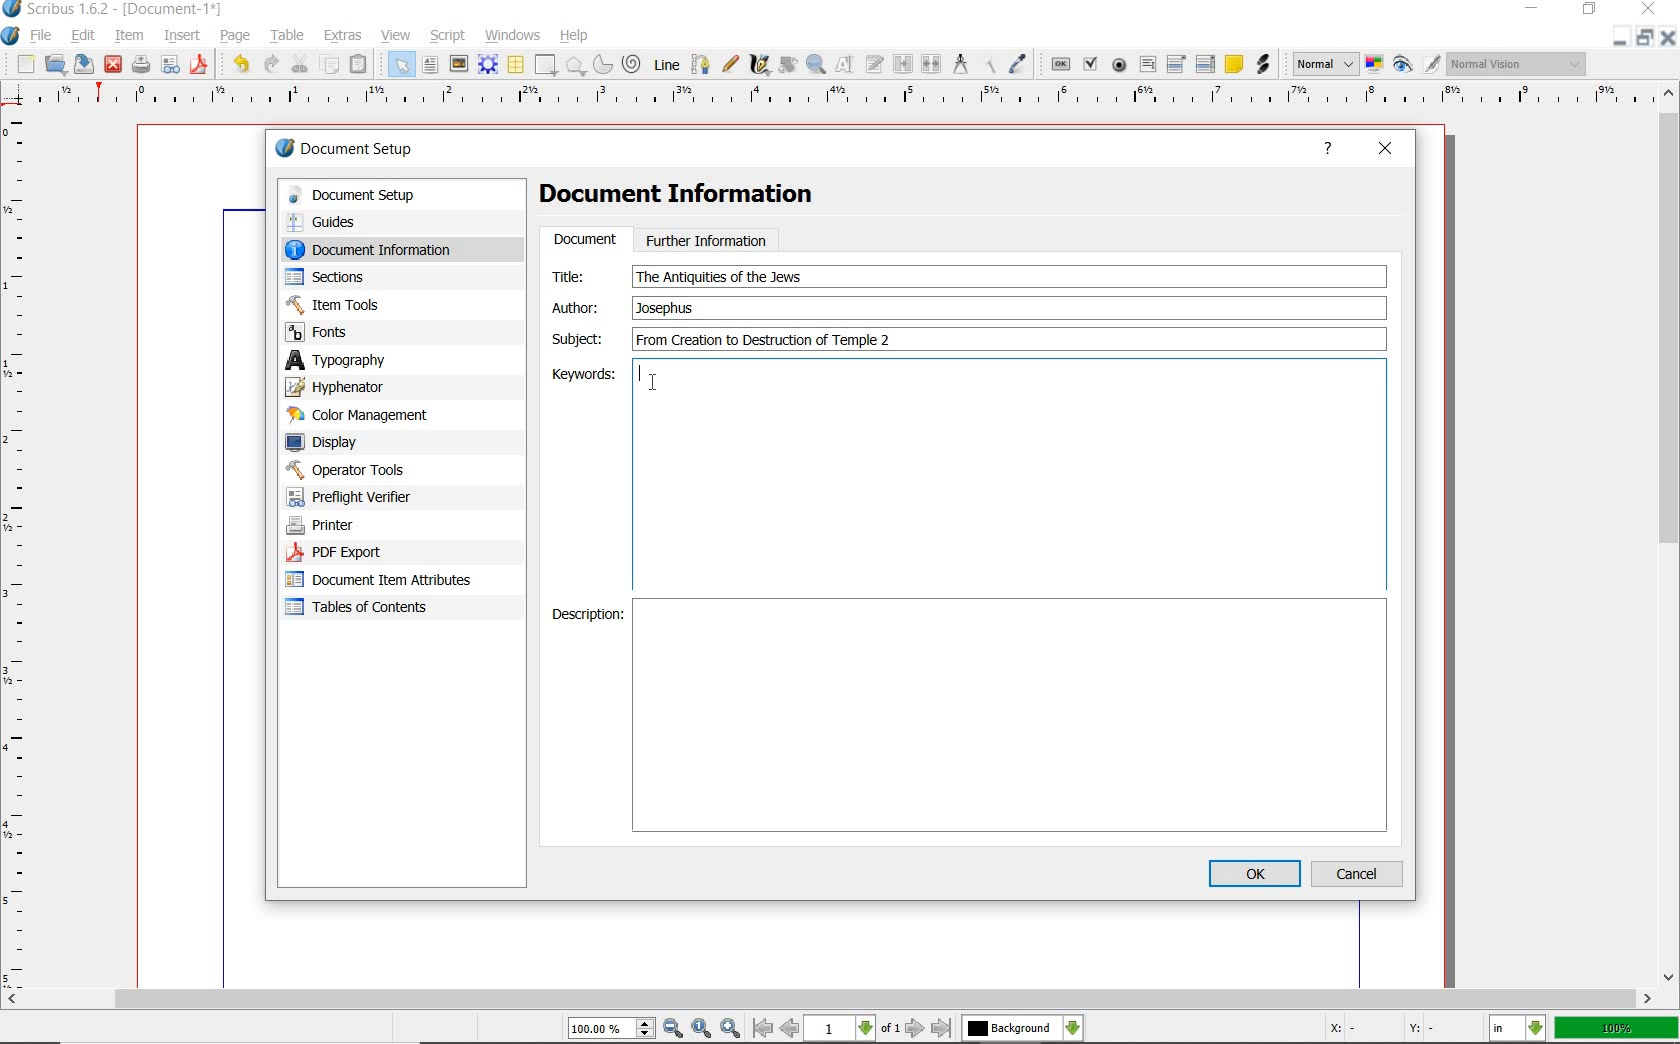 The image size is (1680, 1044). I want to click on table, so click(288, 35).